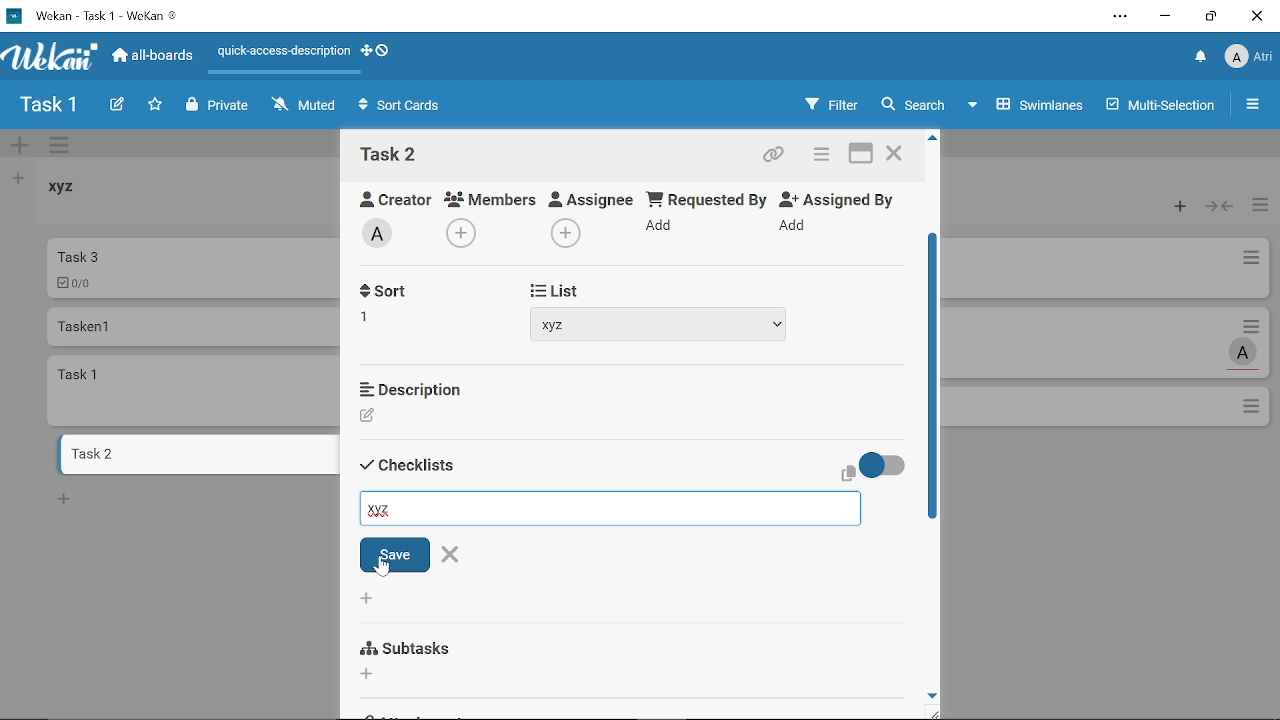 This screenshot has height=720, width=1280. I want to click on xyz, so click(660, 324).